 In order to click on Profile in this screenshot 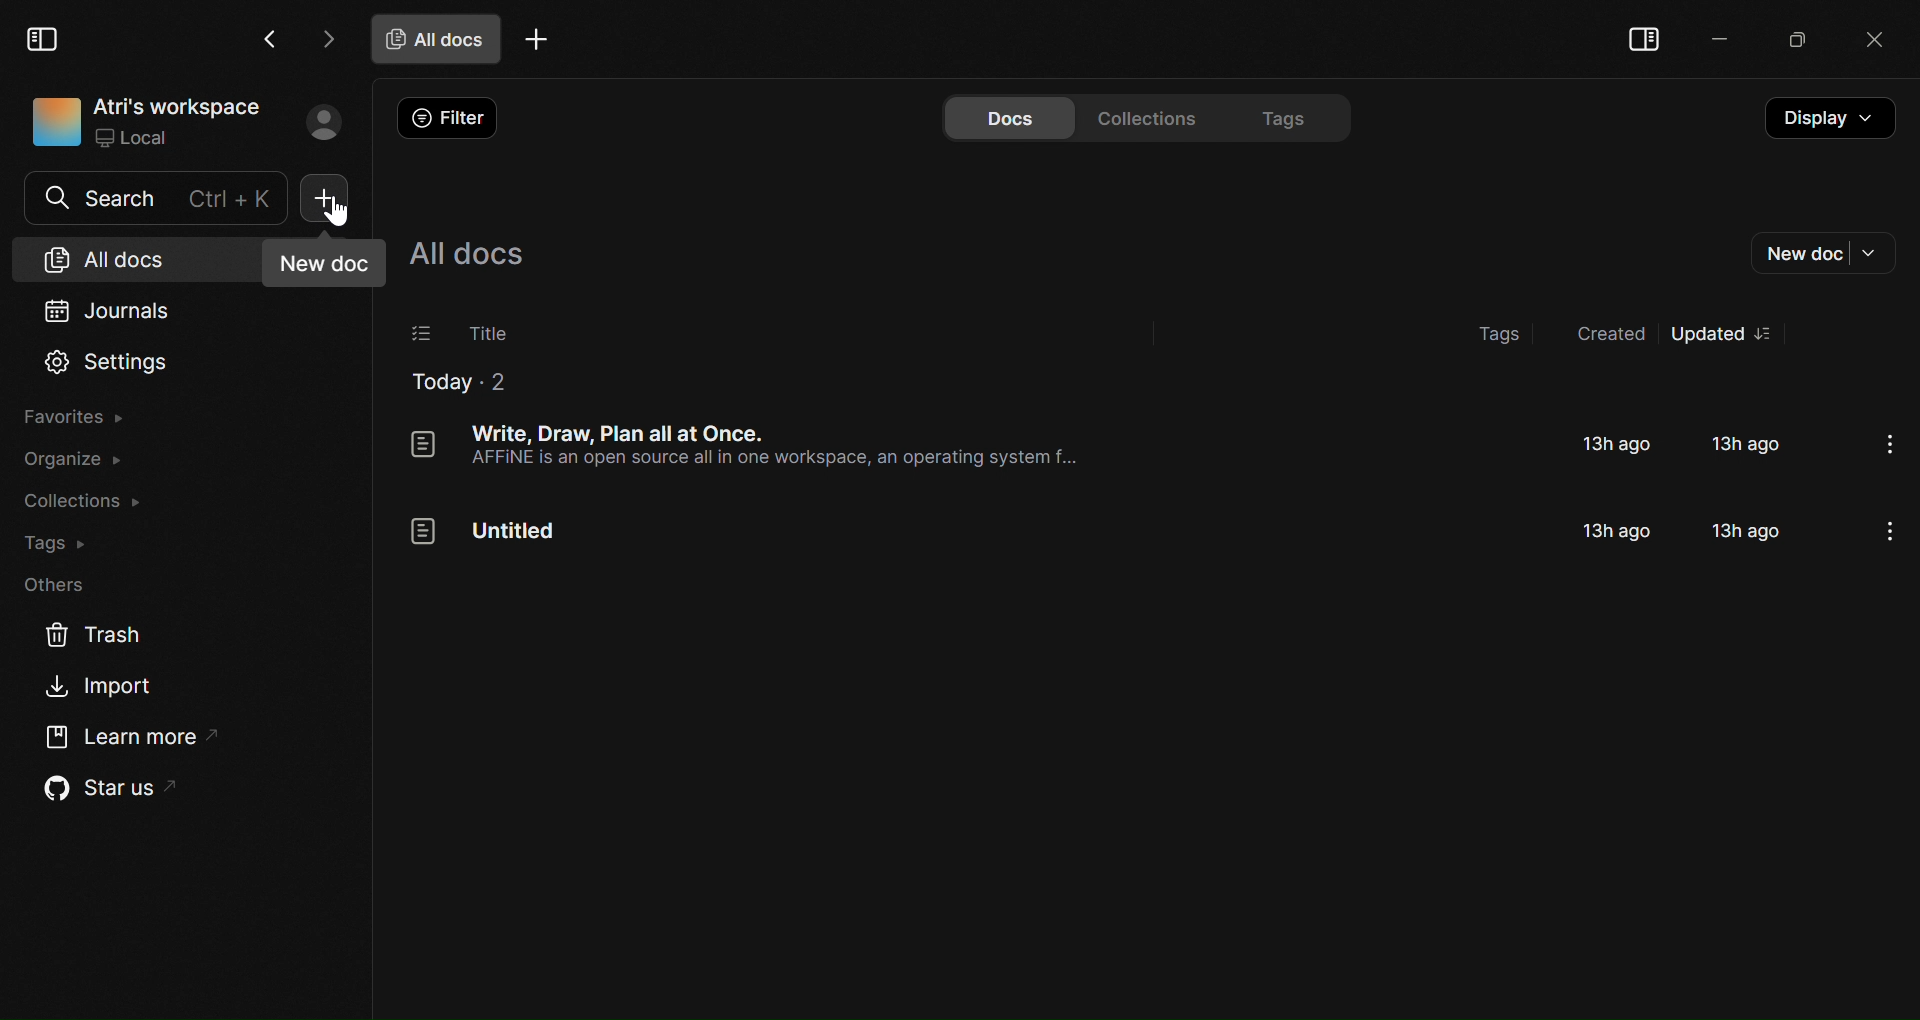, I will do `click(322, 122)`.